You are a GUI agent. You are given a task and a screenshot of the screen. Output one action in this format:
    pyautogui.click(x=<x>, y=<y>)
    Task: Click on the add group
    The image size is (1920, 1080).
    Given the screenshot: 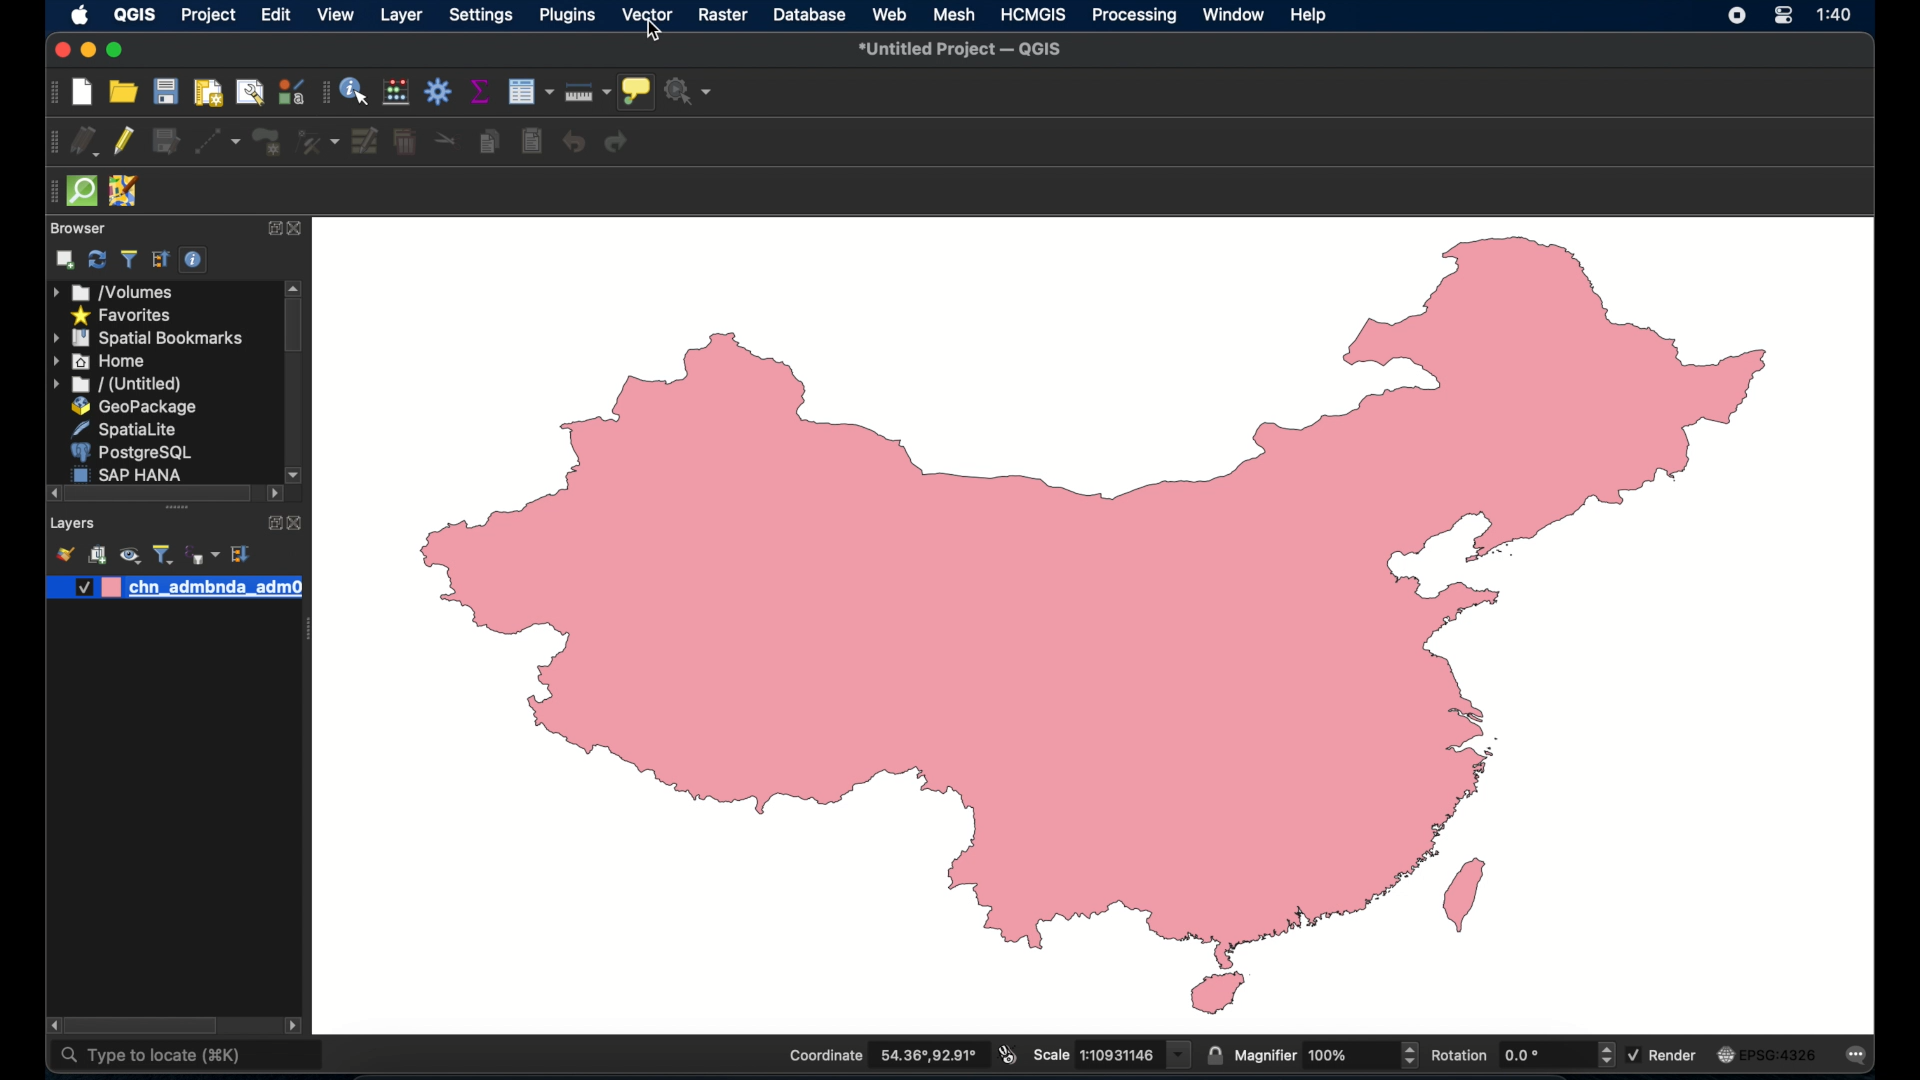 What is the action you would take?
    pyautogui.click(x=97, y=554)
    